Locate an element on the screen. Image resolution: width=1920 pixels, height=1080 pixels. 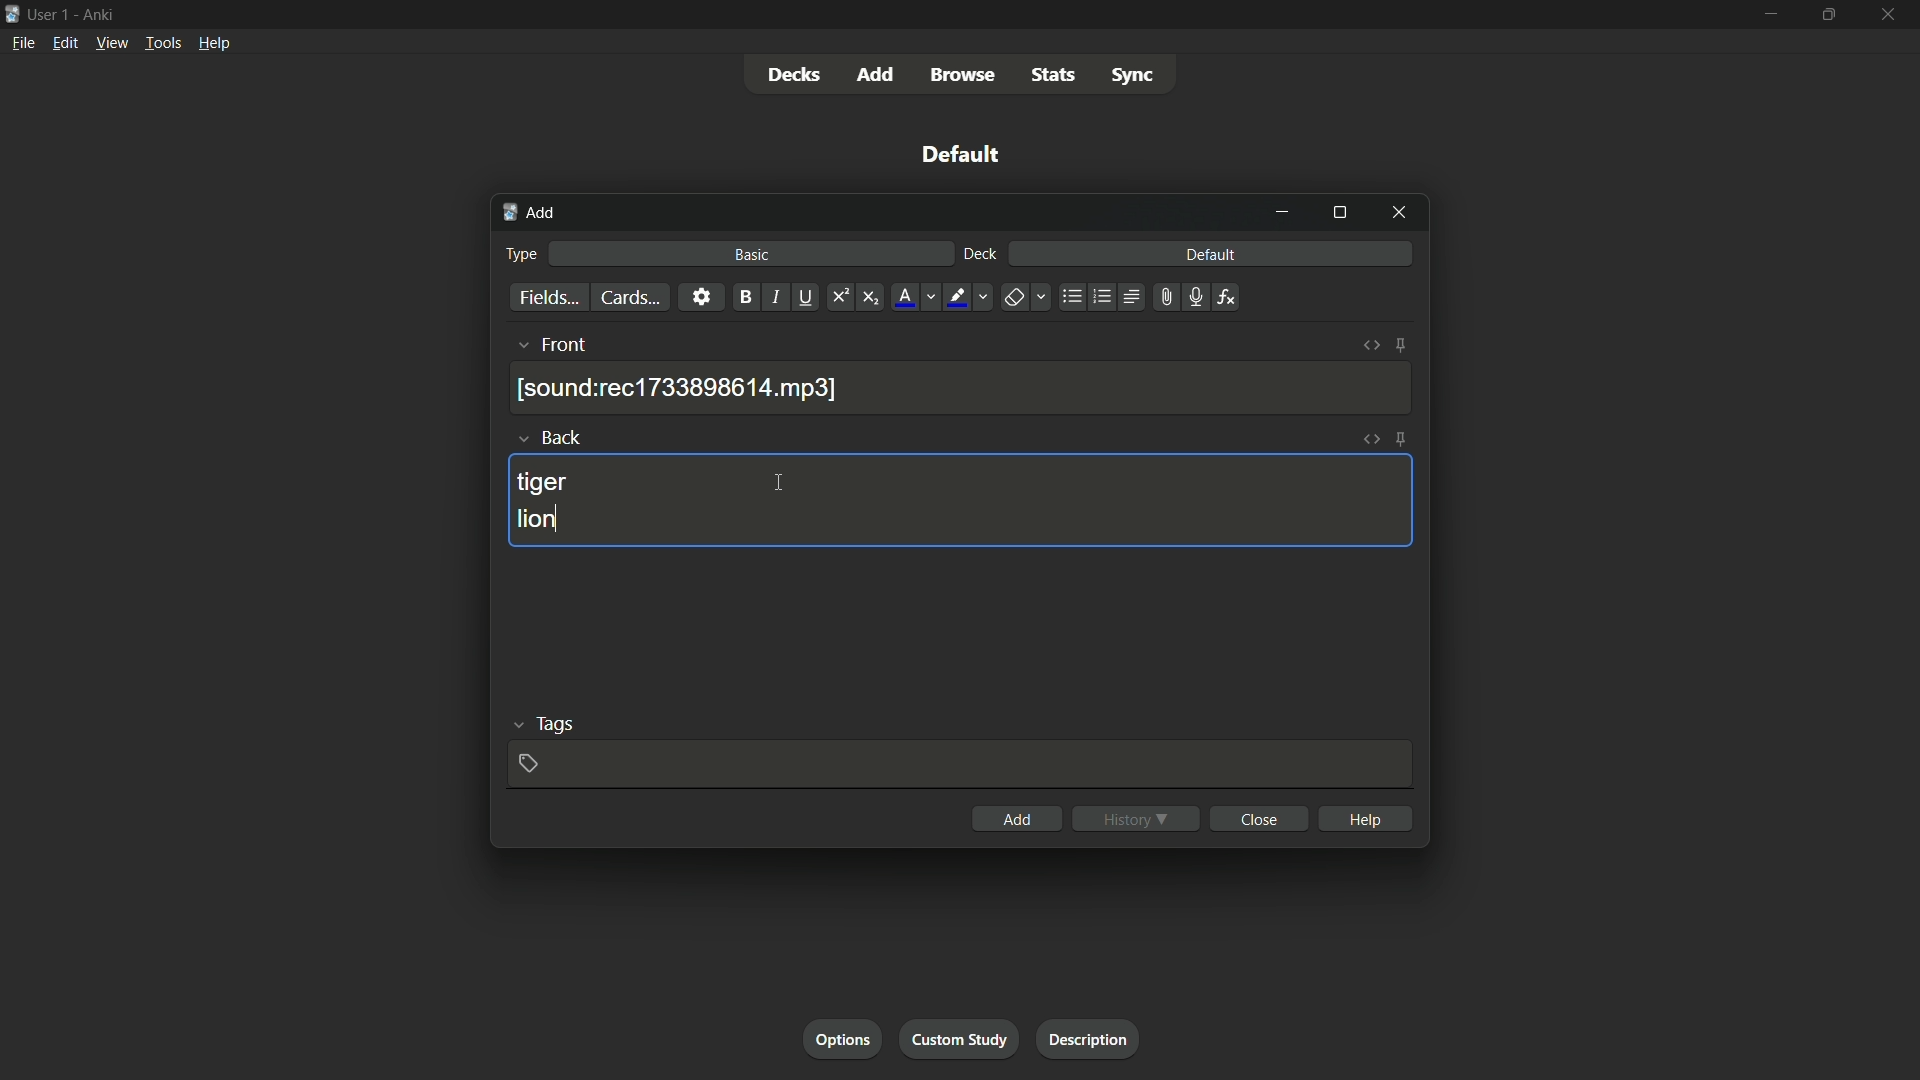
ordered list is located at coordinates (1100, 297).